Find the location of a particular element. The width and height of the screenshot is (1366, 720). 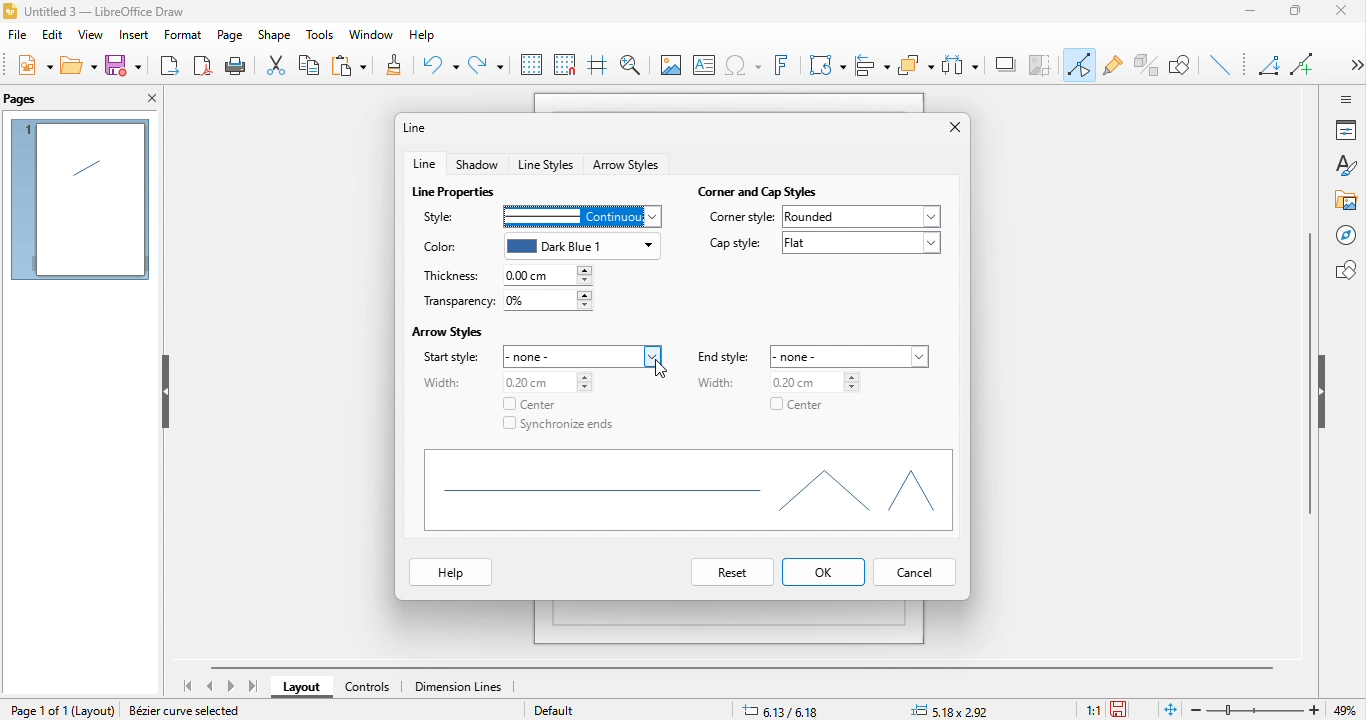

default is located at coordinates (578, 711).